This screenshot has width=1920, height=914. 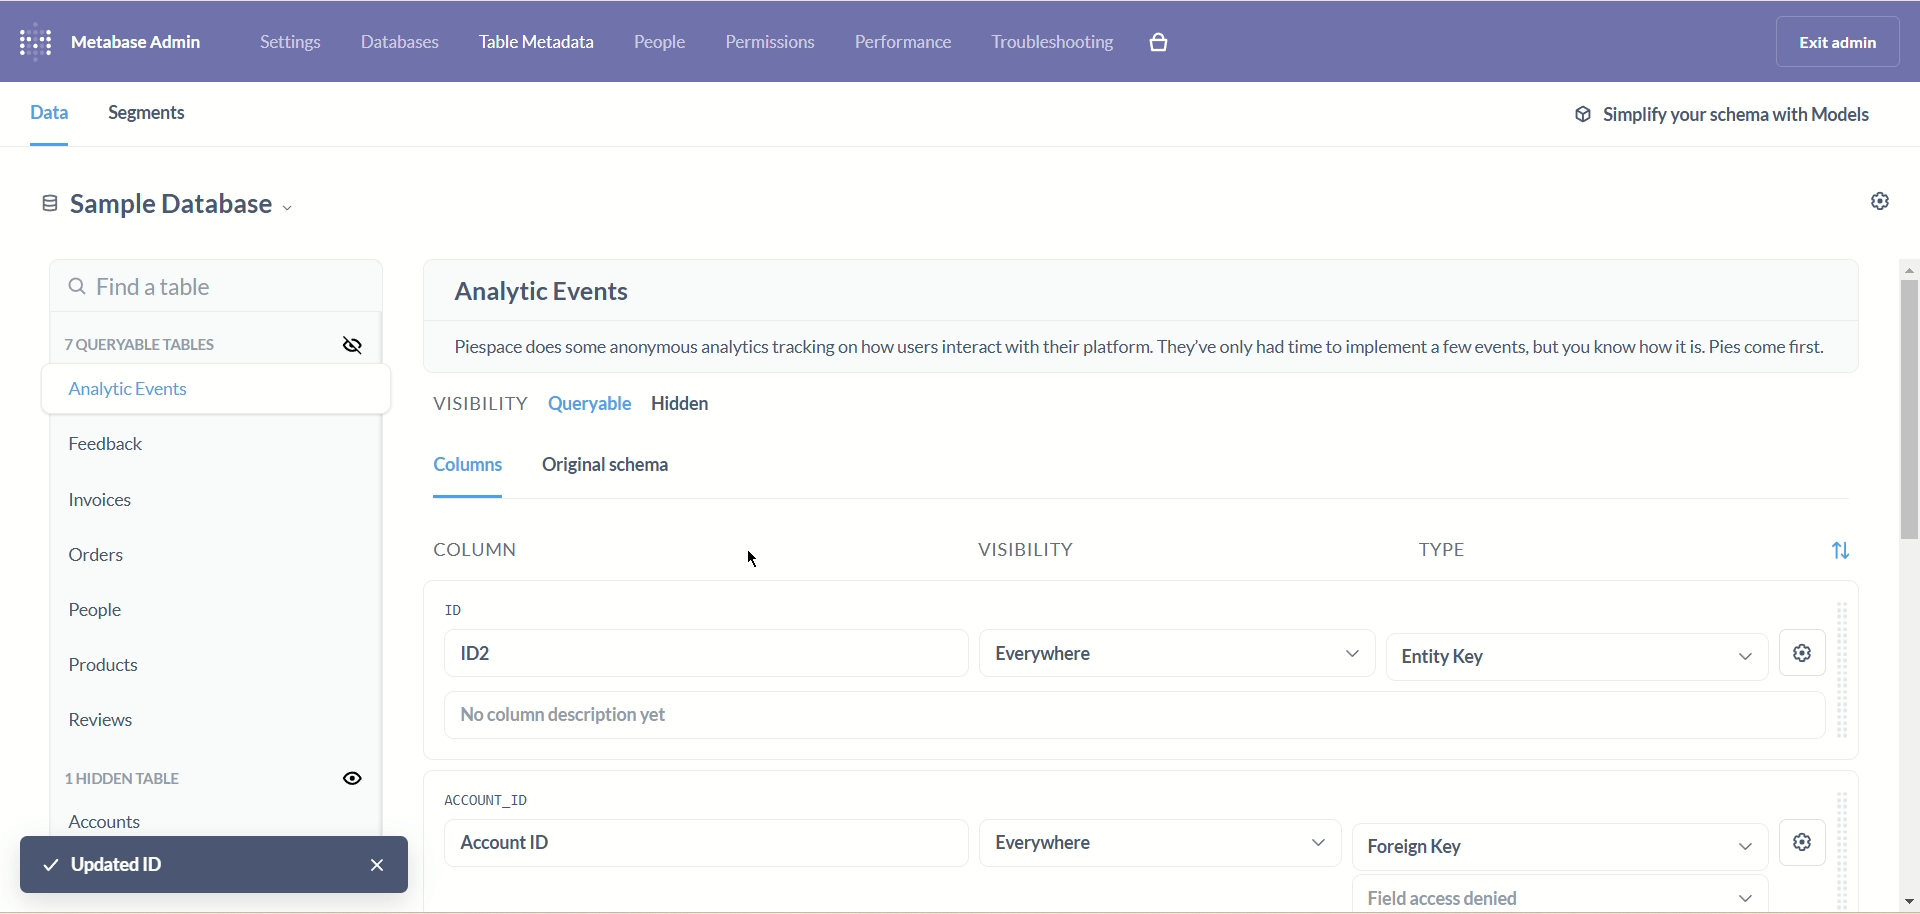 I want to click on Everywhere, so click(x=1103, y=844).